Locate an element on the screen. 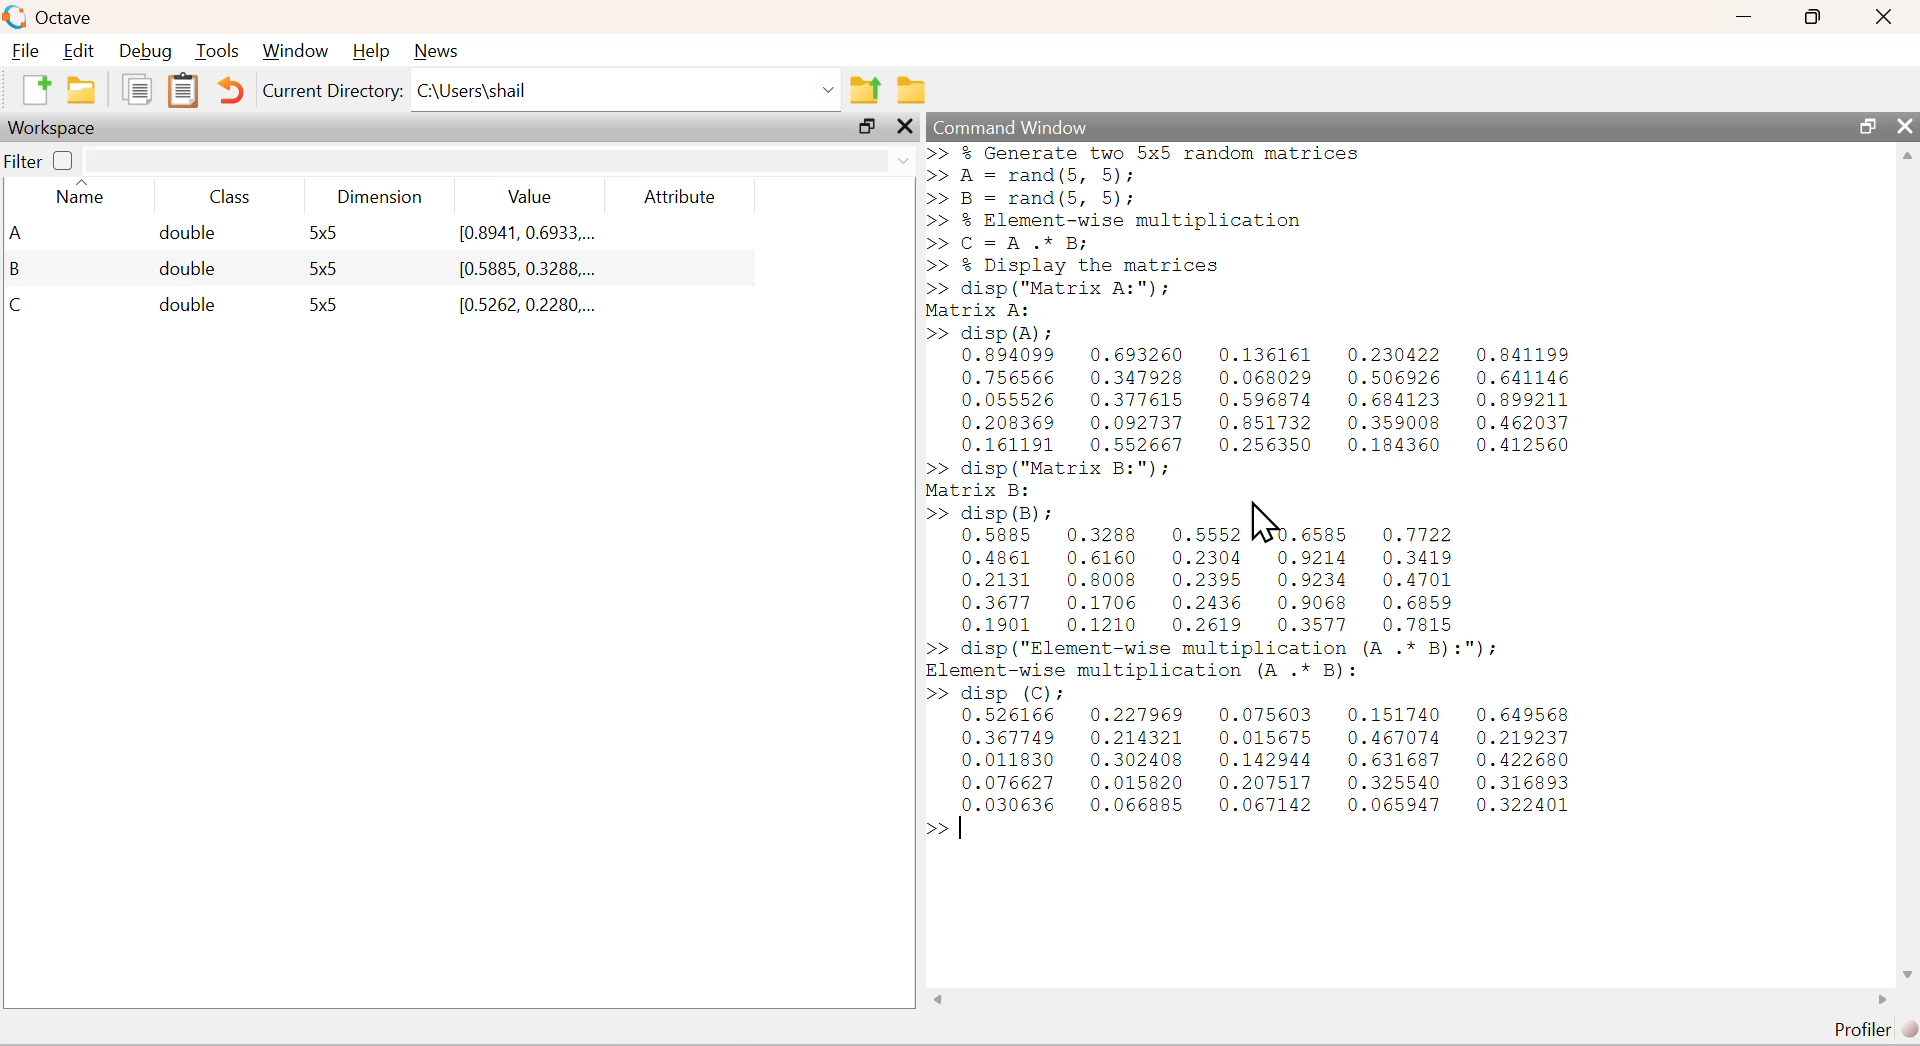 This screenshot has width=1920, height=1046. Open an existing file in editor is located at coordinates (84, 93).